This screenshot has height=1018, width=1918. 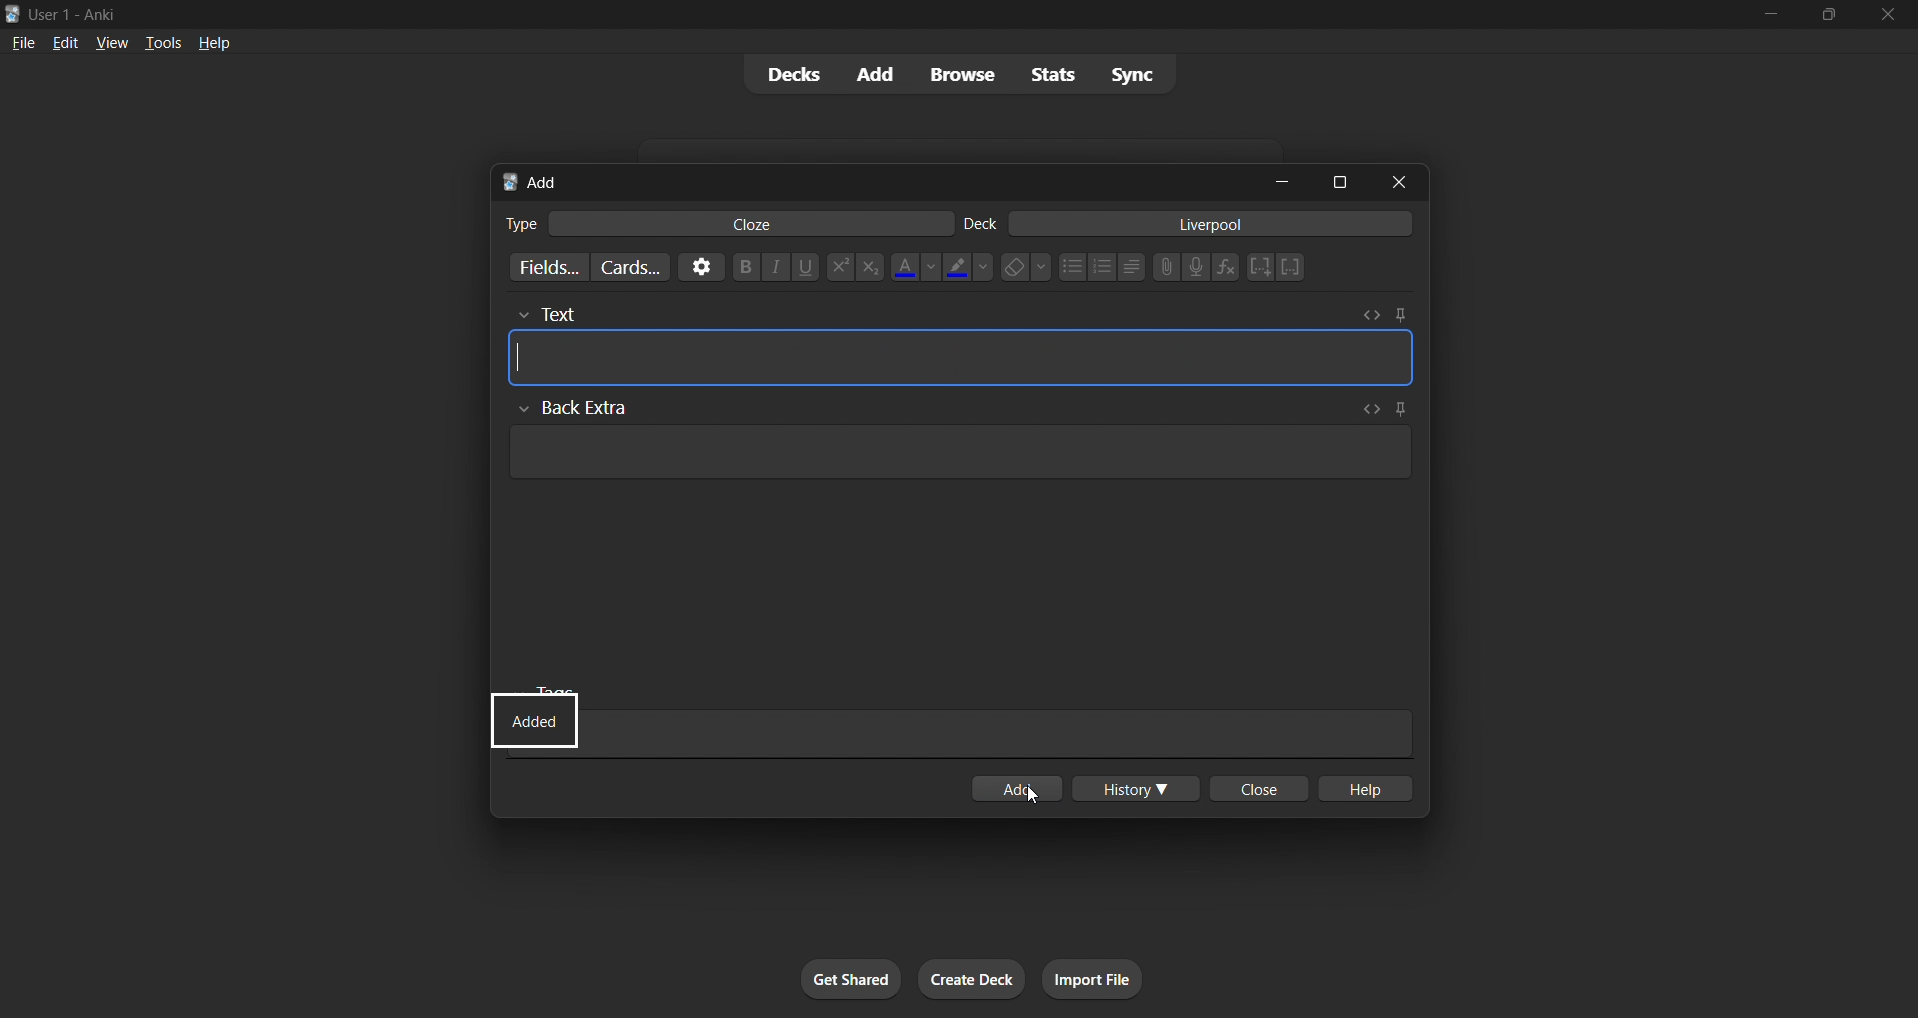 What do you see at coordinates (922, 270) in the screenshot?
I see `text color` at bounding box center [922, 270].